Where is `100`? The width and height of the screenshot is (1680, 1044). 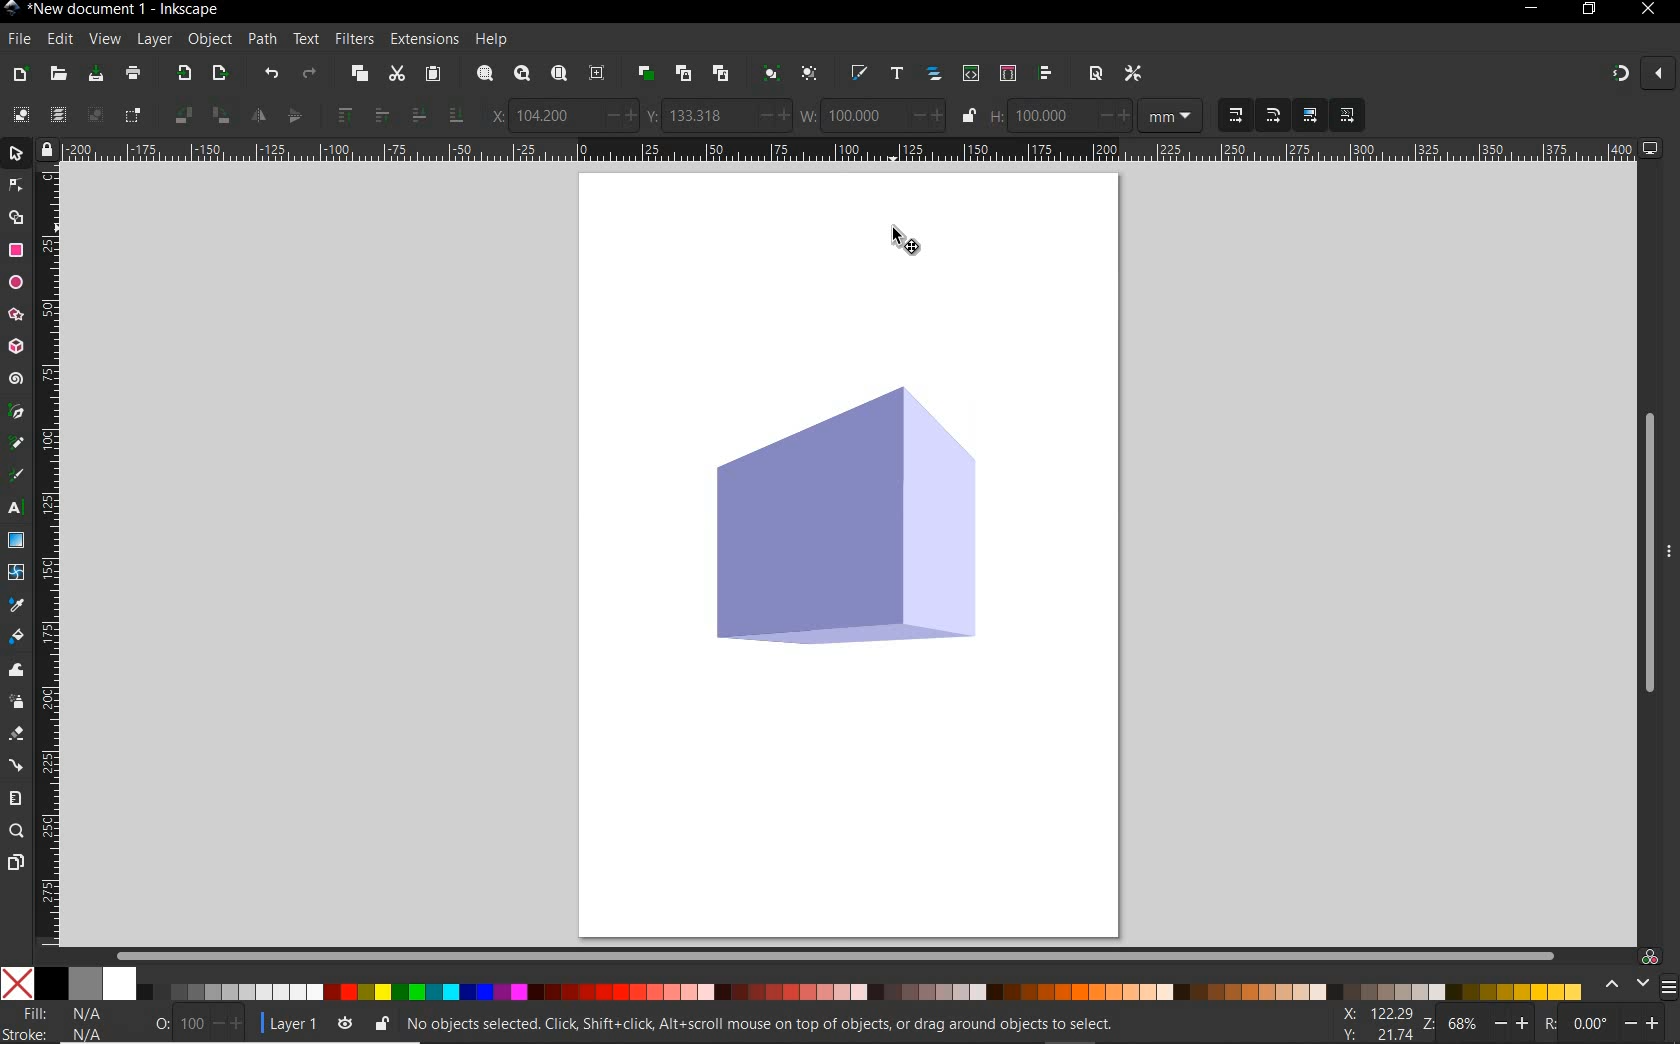
100 is located at coordinates (861, 115).